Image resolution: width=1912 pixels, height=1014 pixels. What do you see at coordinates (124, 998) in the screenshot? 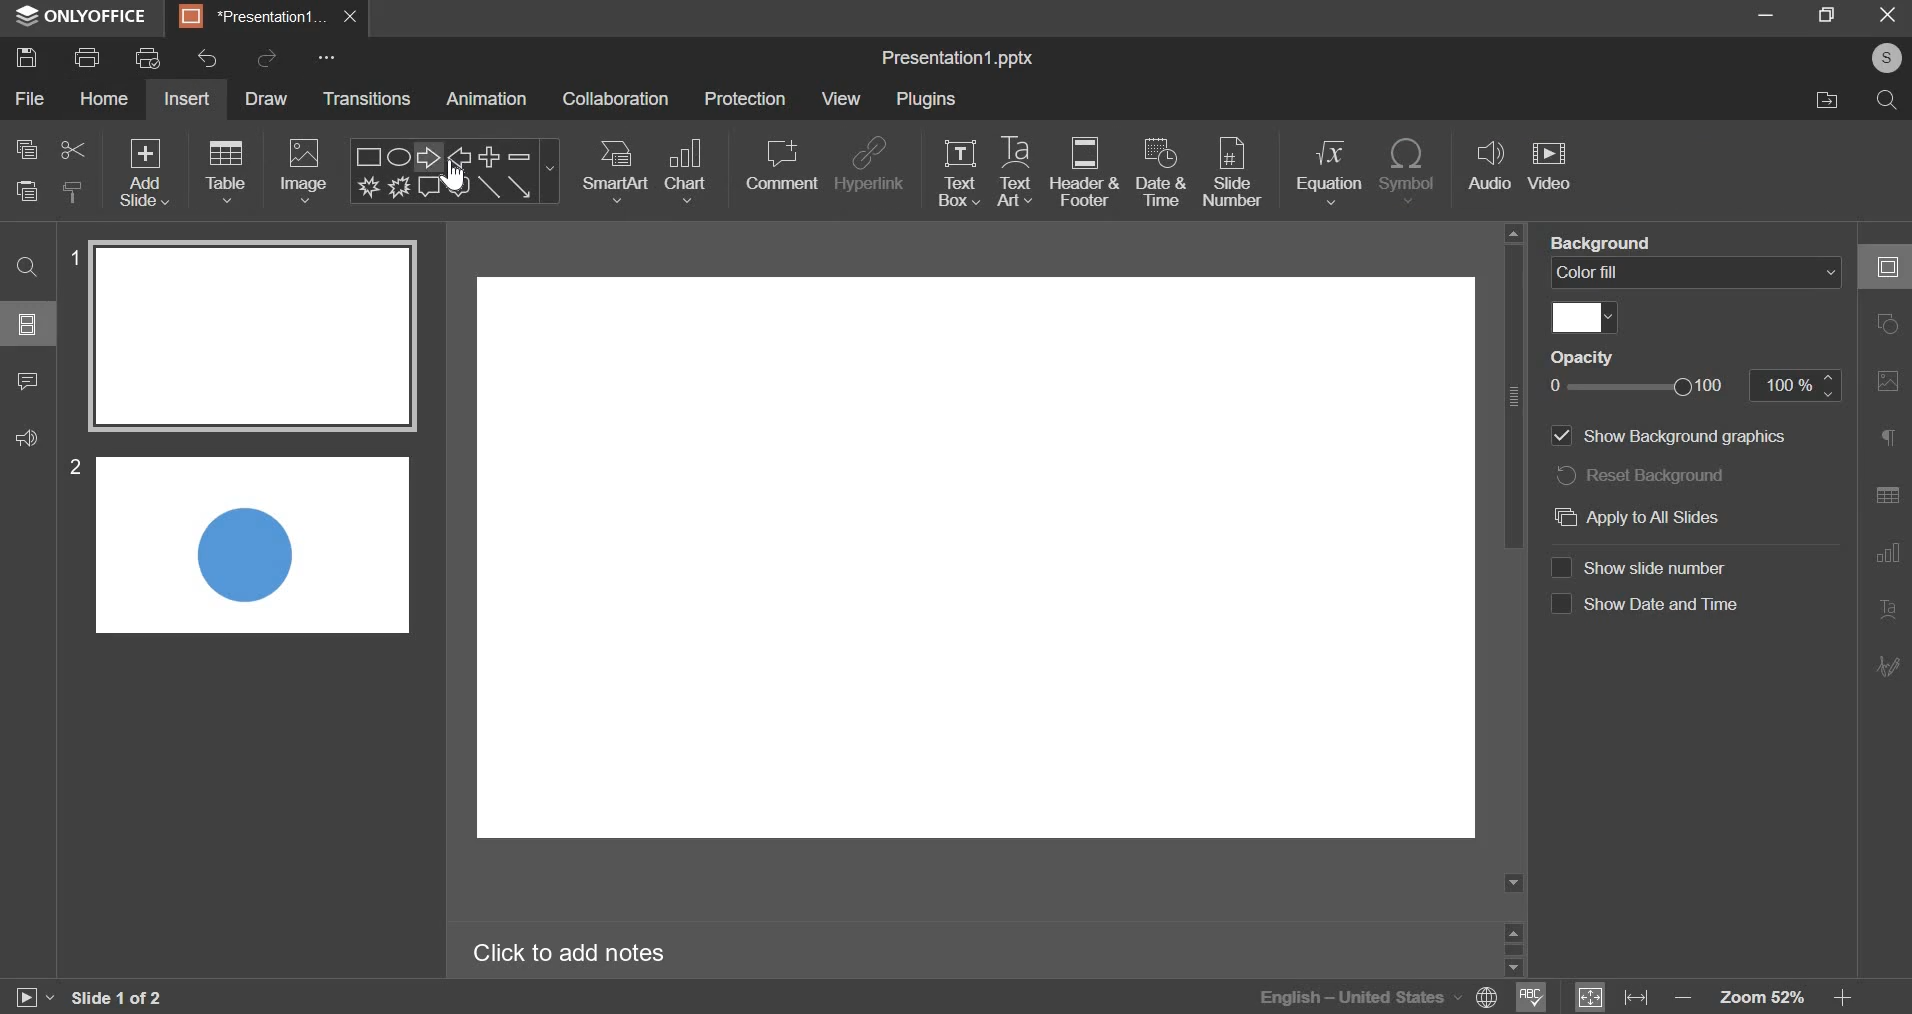
I see `slide 1 of 2` at bounding box center [124, 998].